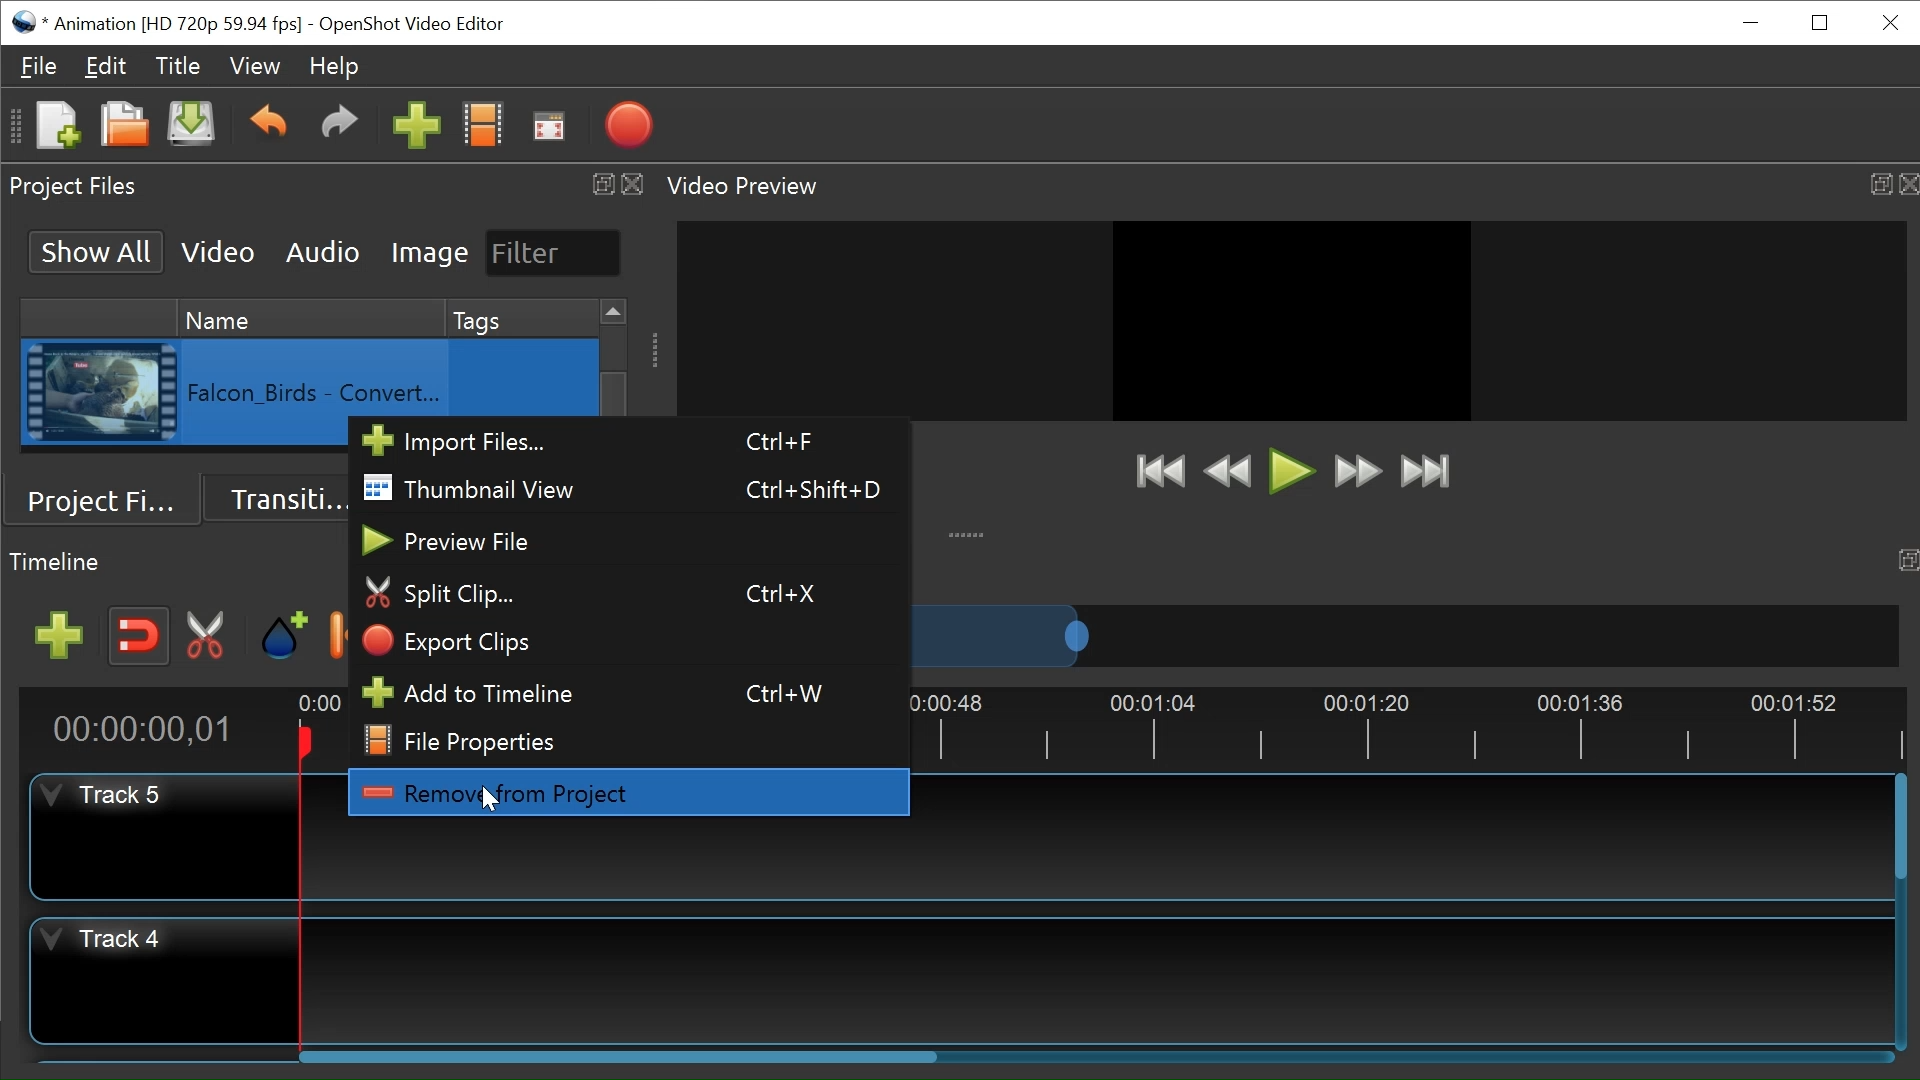 This screenshot has width=1920, height=1080. I want to click on Fullscreen, so click(551, 126).